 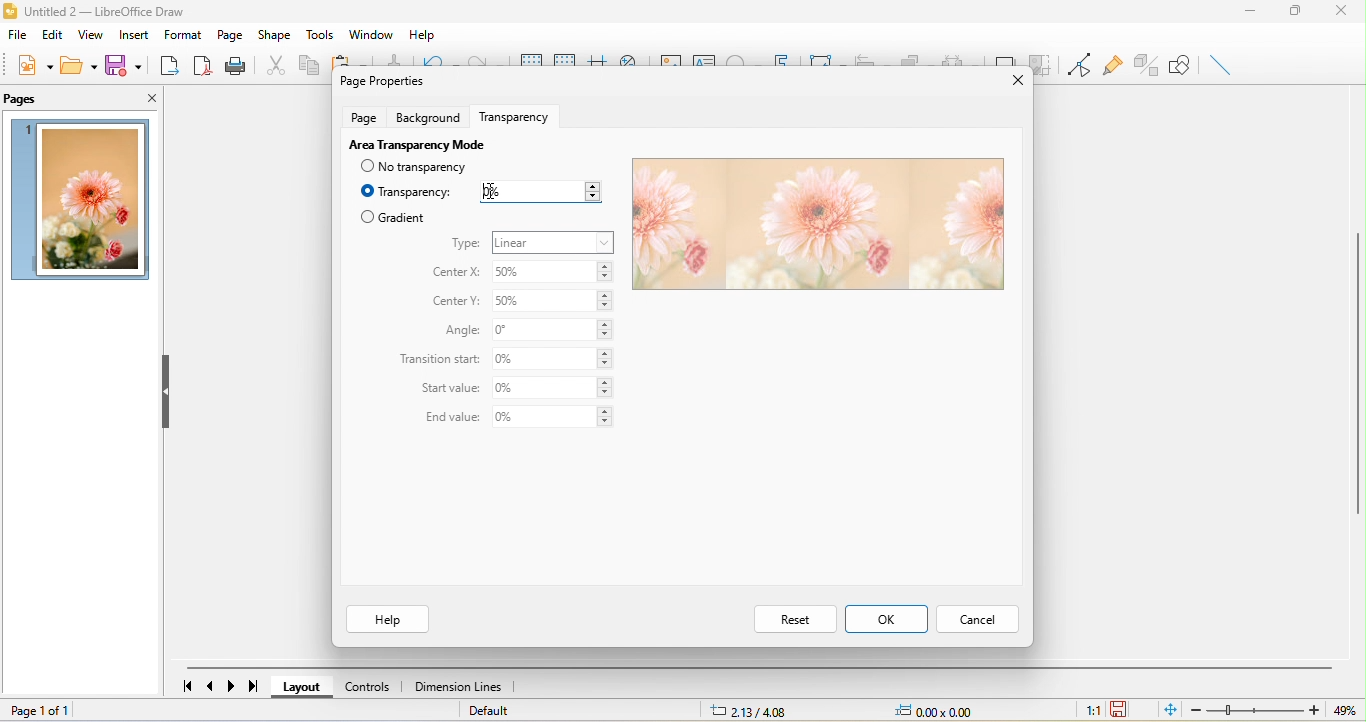 I want to click on end value, so click(x=447, y=418).